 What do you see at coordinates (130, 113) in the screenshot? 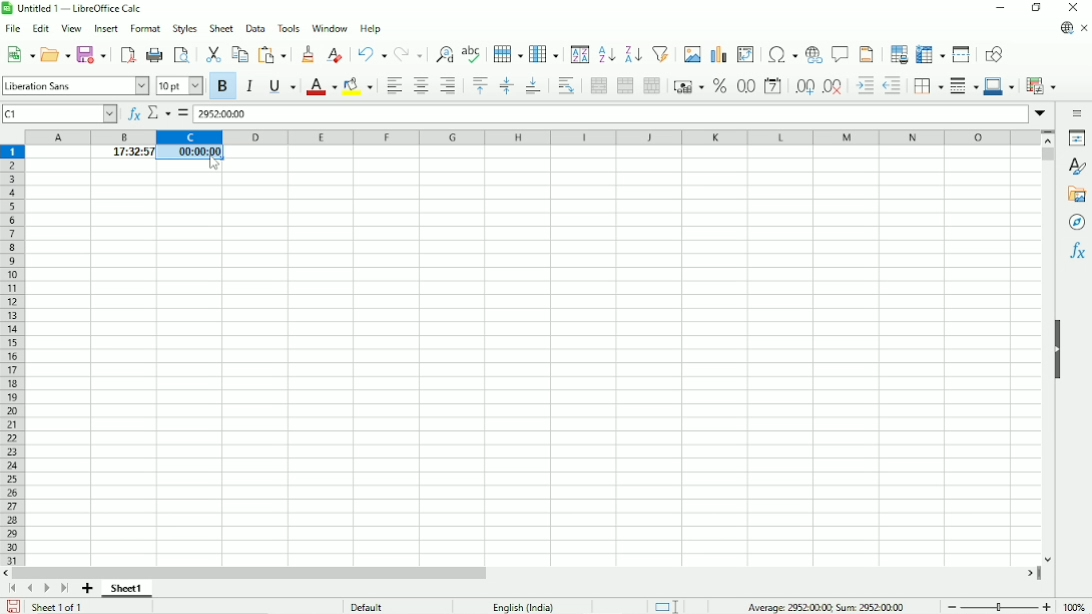
I see `Function wizard` at bounding box center [130, 113].